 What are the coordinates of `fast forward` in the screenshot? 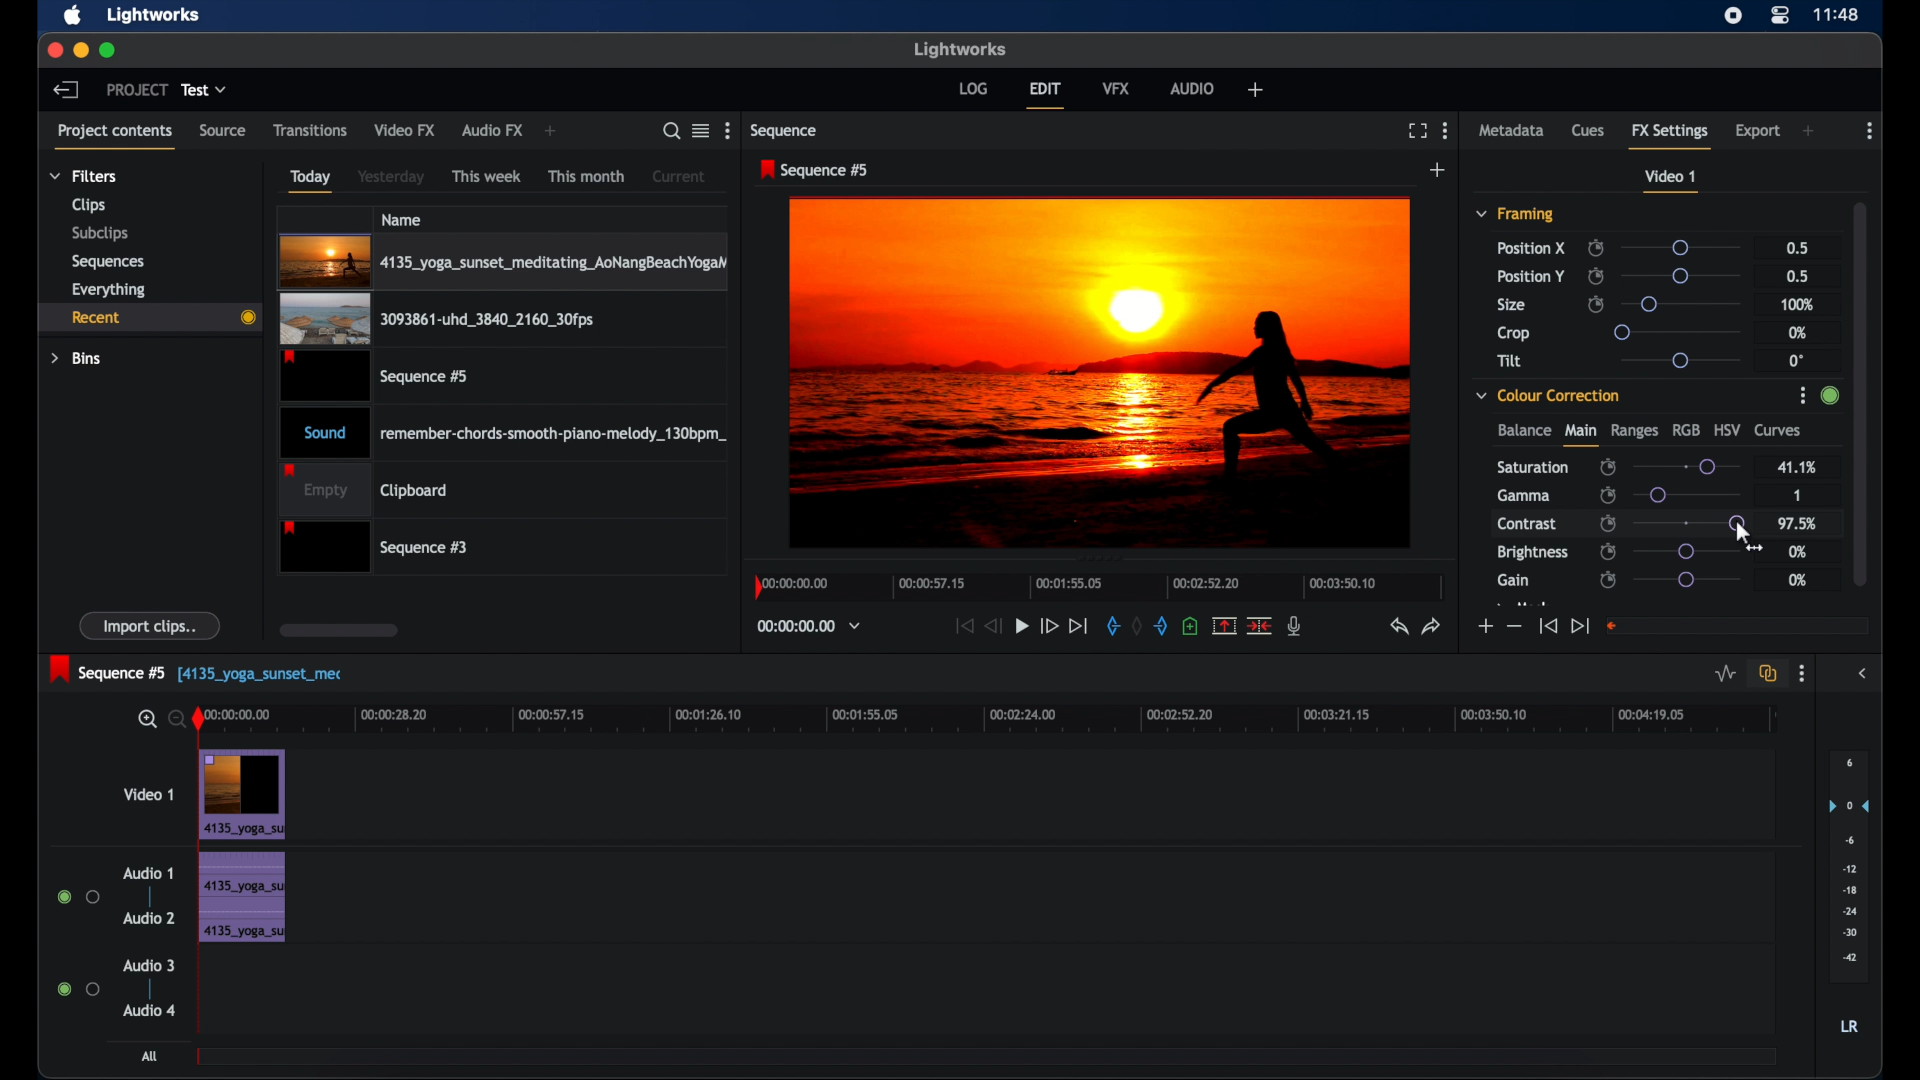 It's located at (1048, 626).